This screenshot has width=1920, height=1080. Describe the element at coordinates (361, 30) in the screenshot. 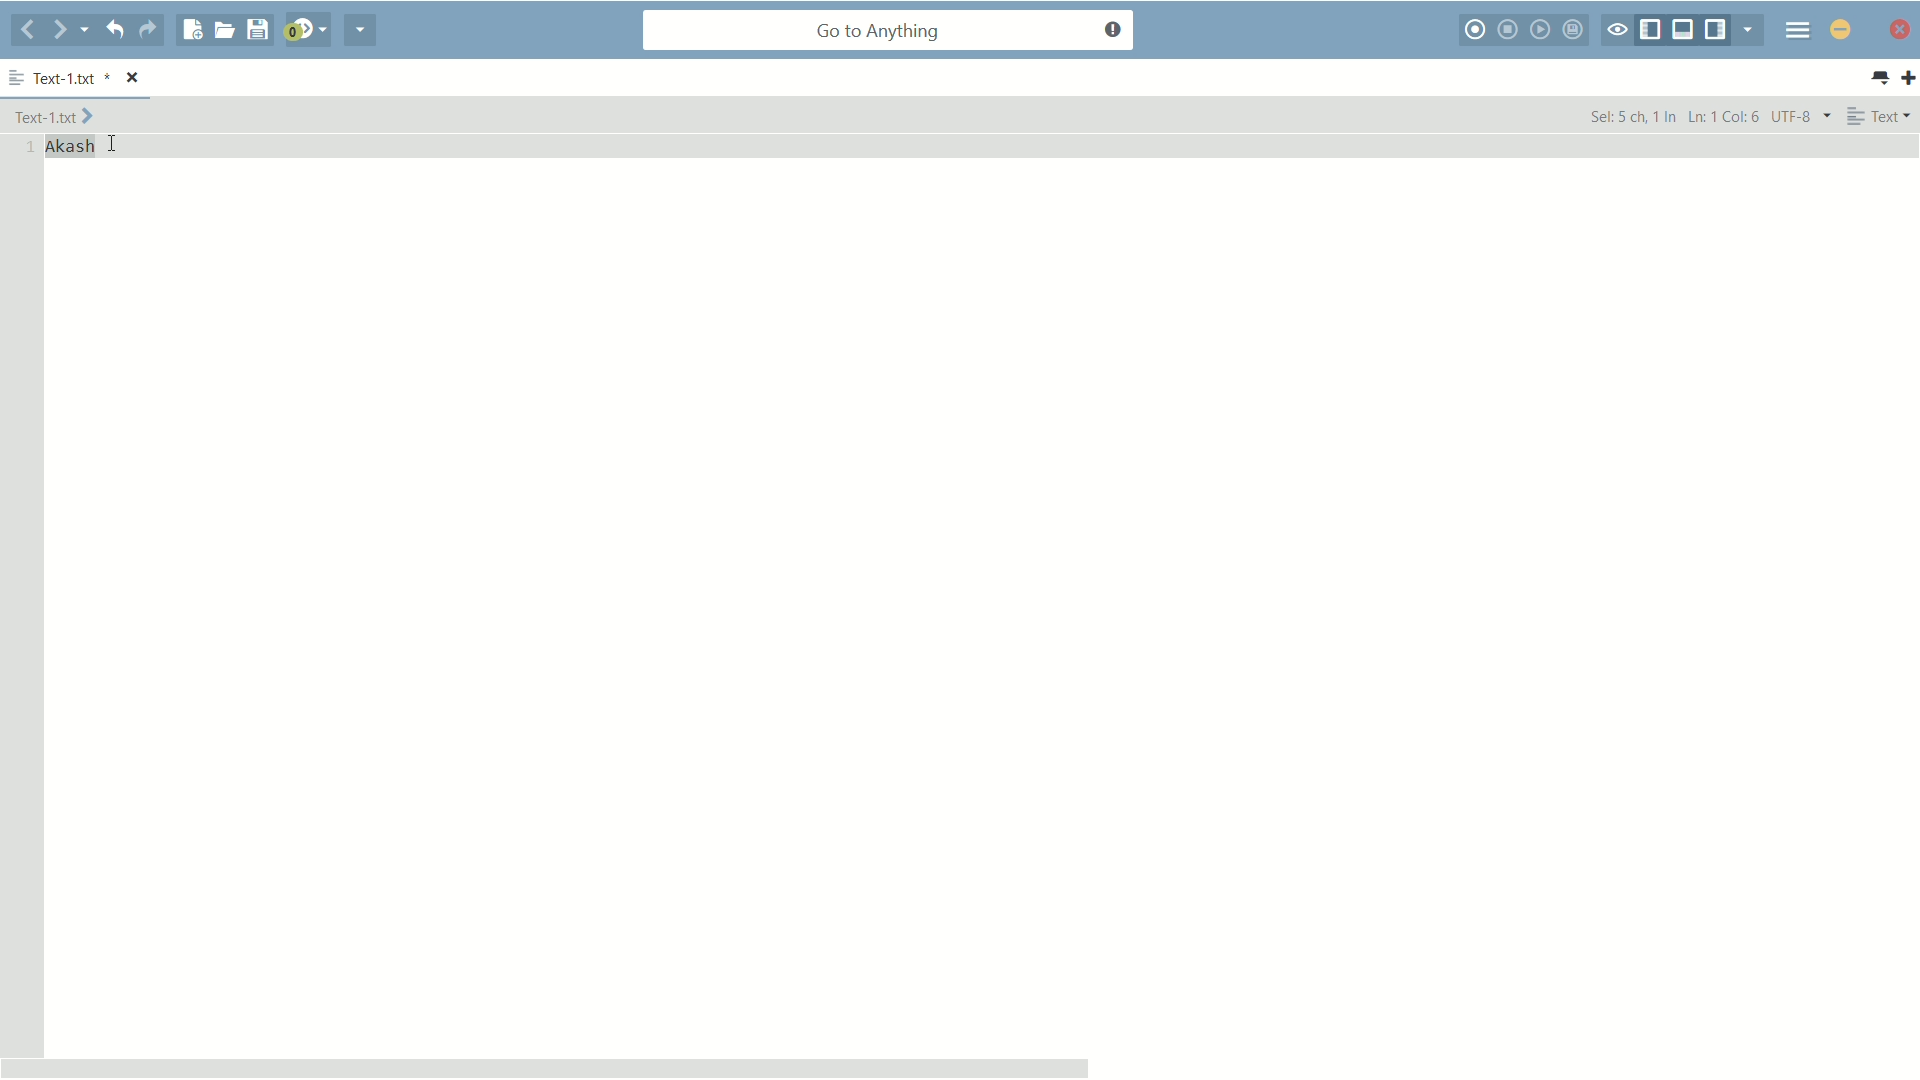

I see `share current file` at that location.